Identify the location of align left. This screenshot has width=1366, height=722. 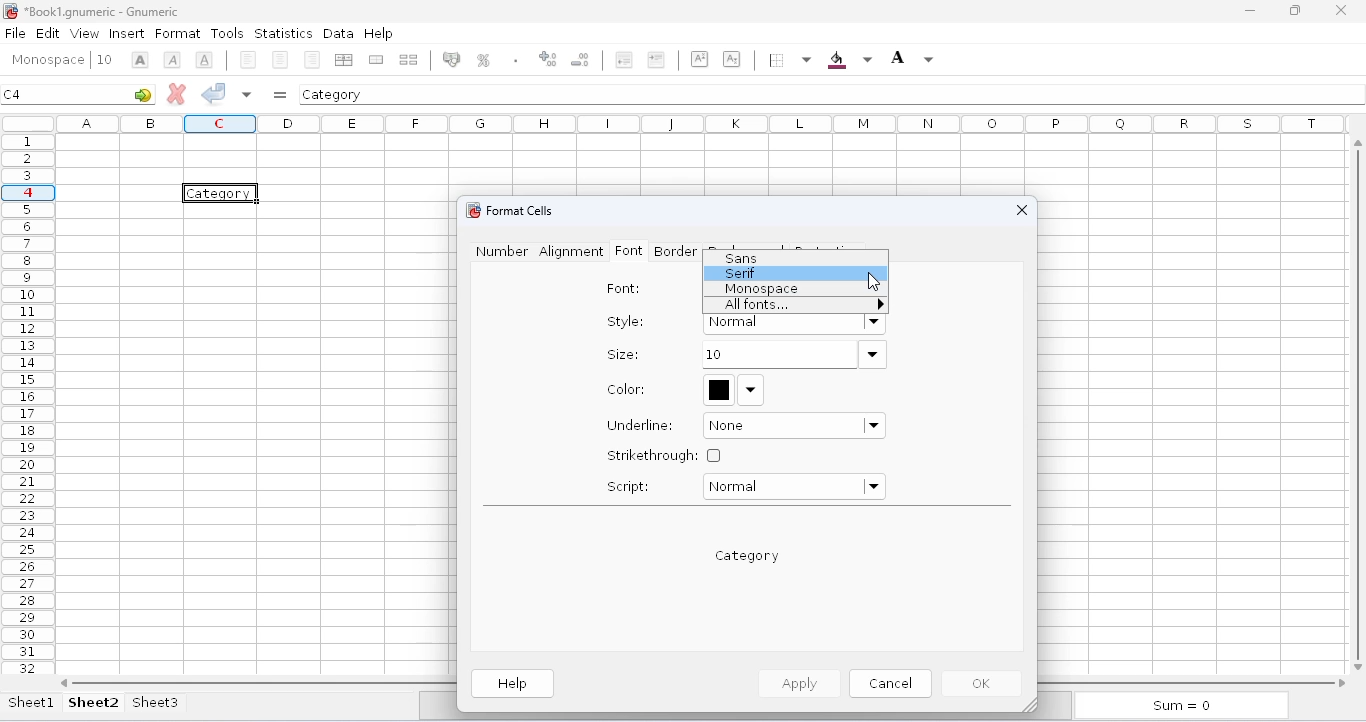
(248, 60).